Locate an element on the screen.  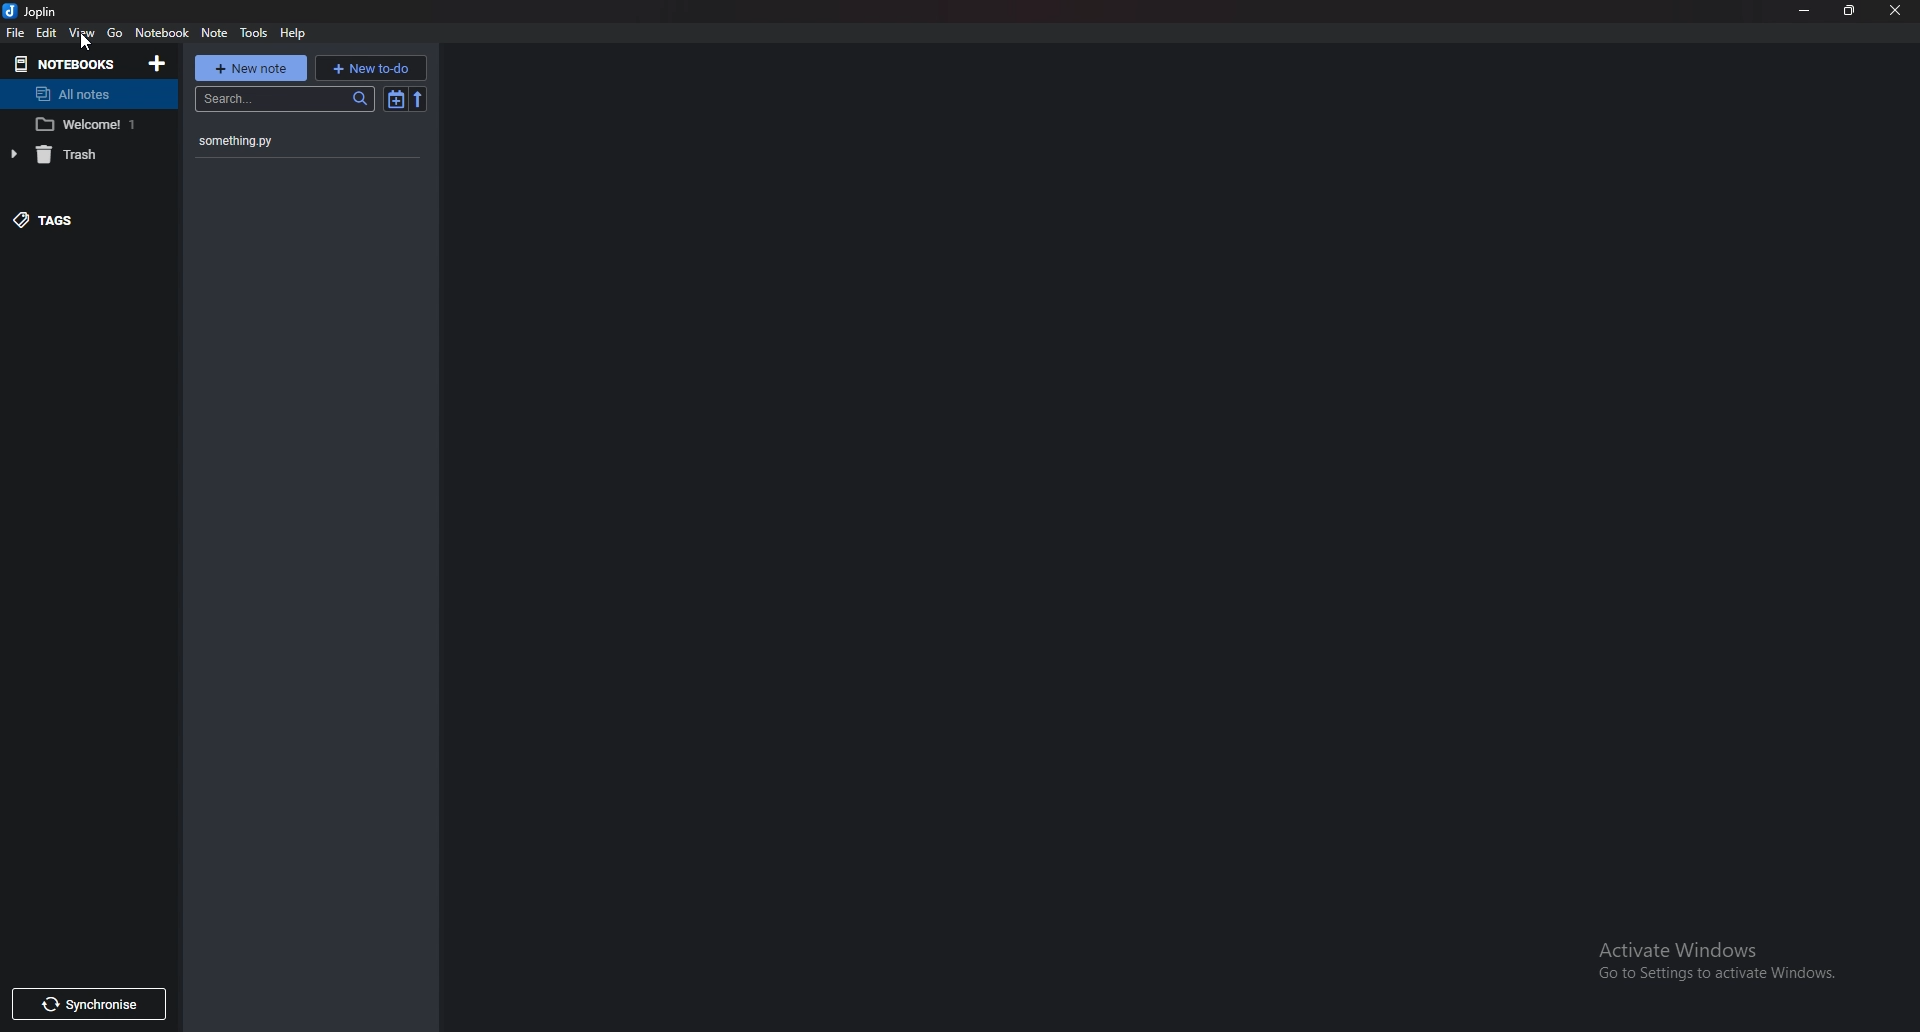
Reverse sort order is located at coordinates (418, 99).